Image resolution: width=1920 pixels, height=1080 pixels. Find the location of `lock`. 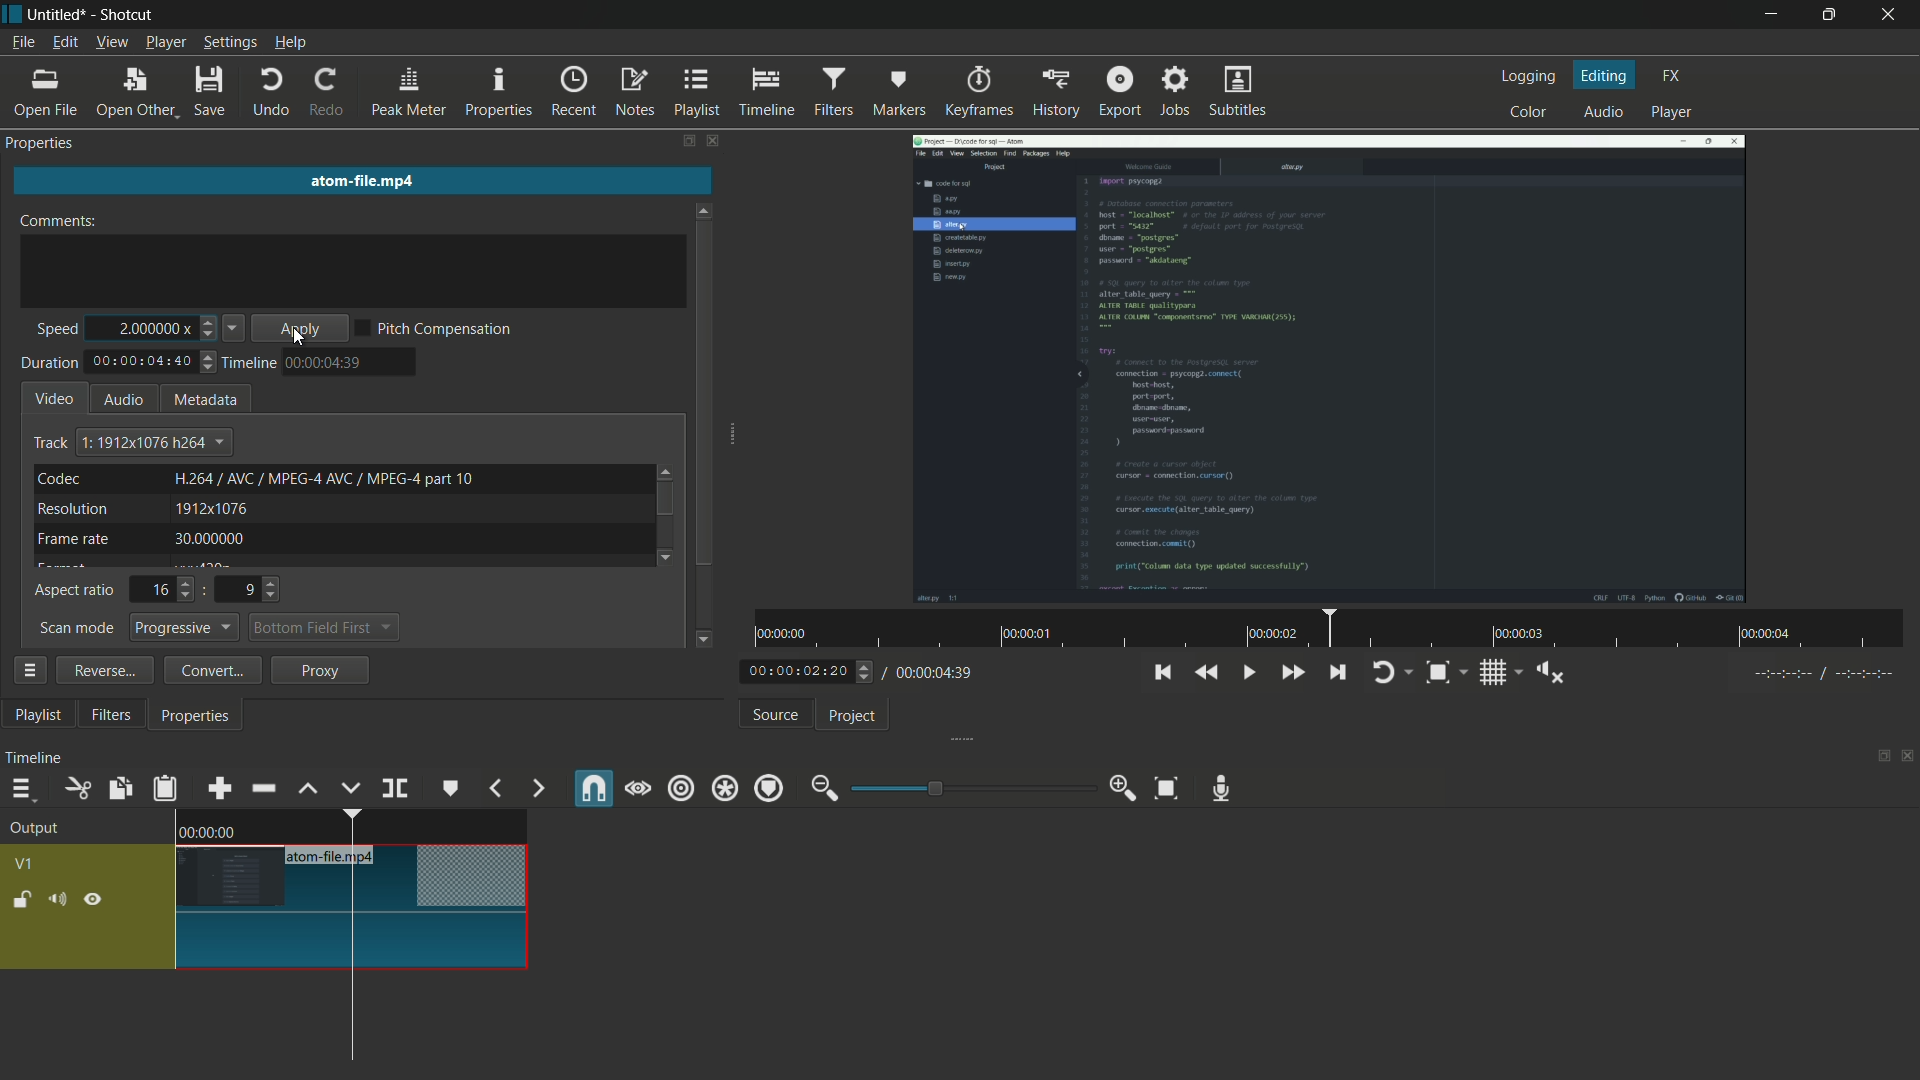

lock is located at coordinates (23, 901).